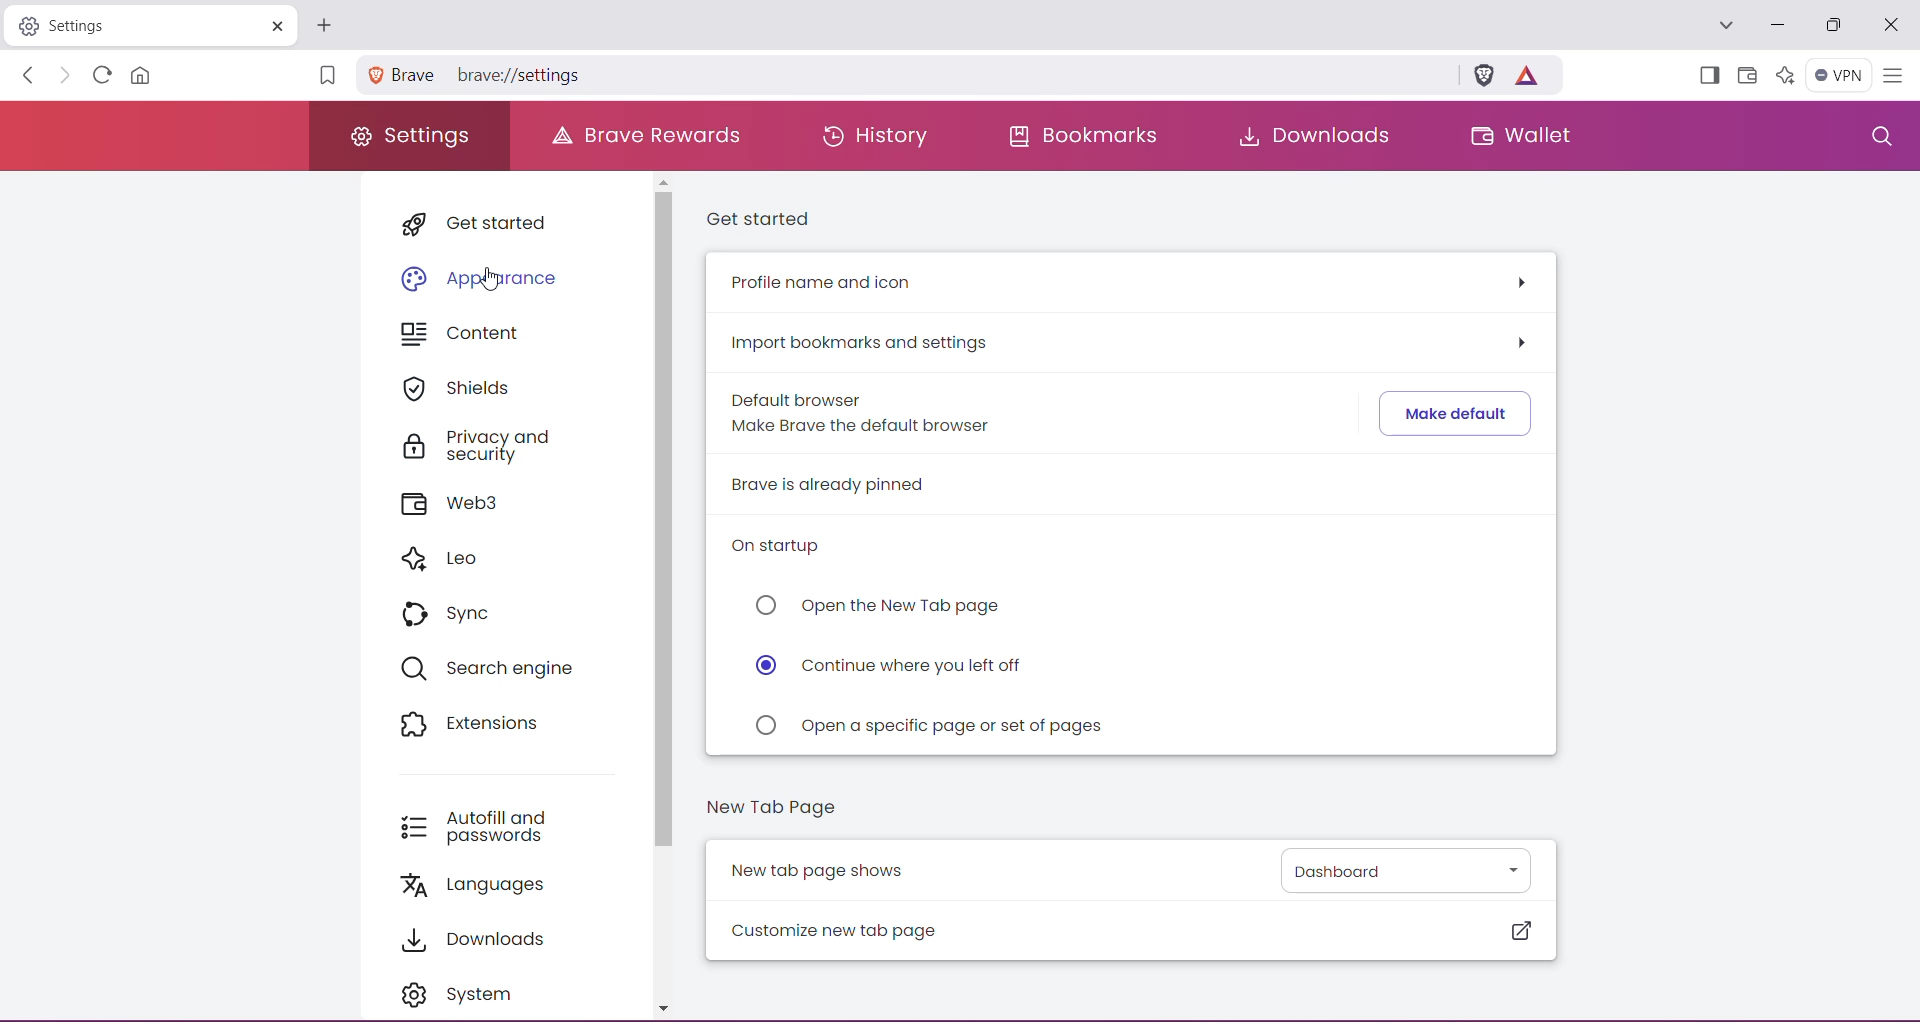  What do you see at coordinates (860, 343) in the screenshot?
I see `Import bookmarks and settings` at bounding box center [860, 343].